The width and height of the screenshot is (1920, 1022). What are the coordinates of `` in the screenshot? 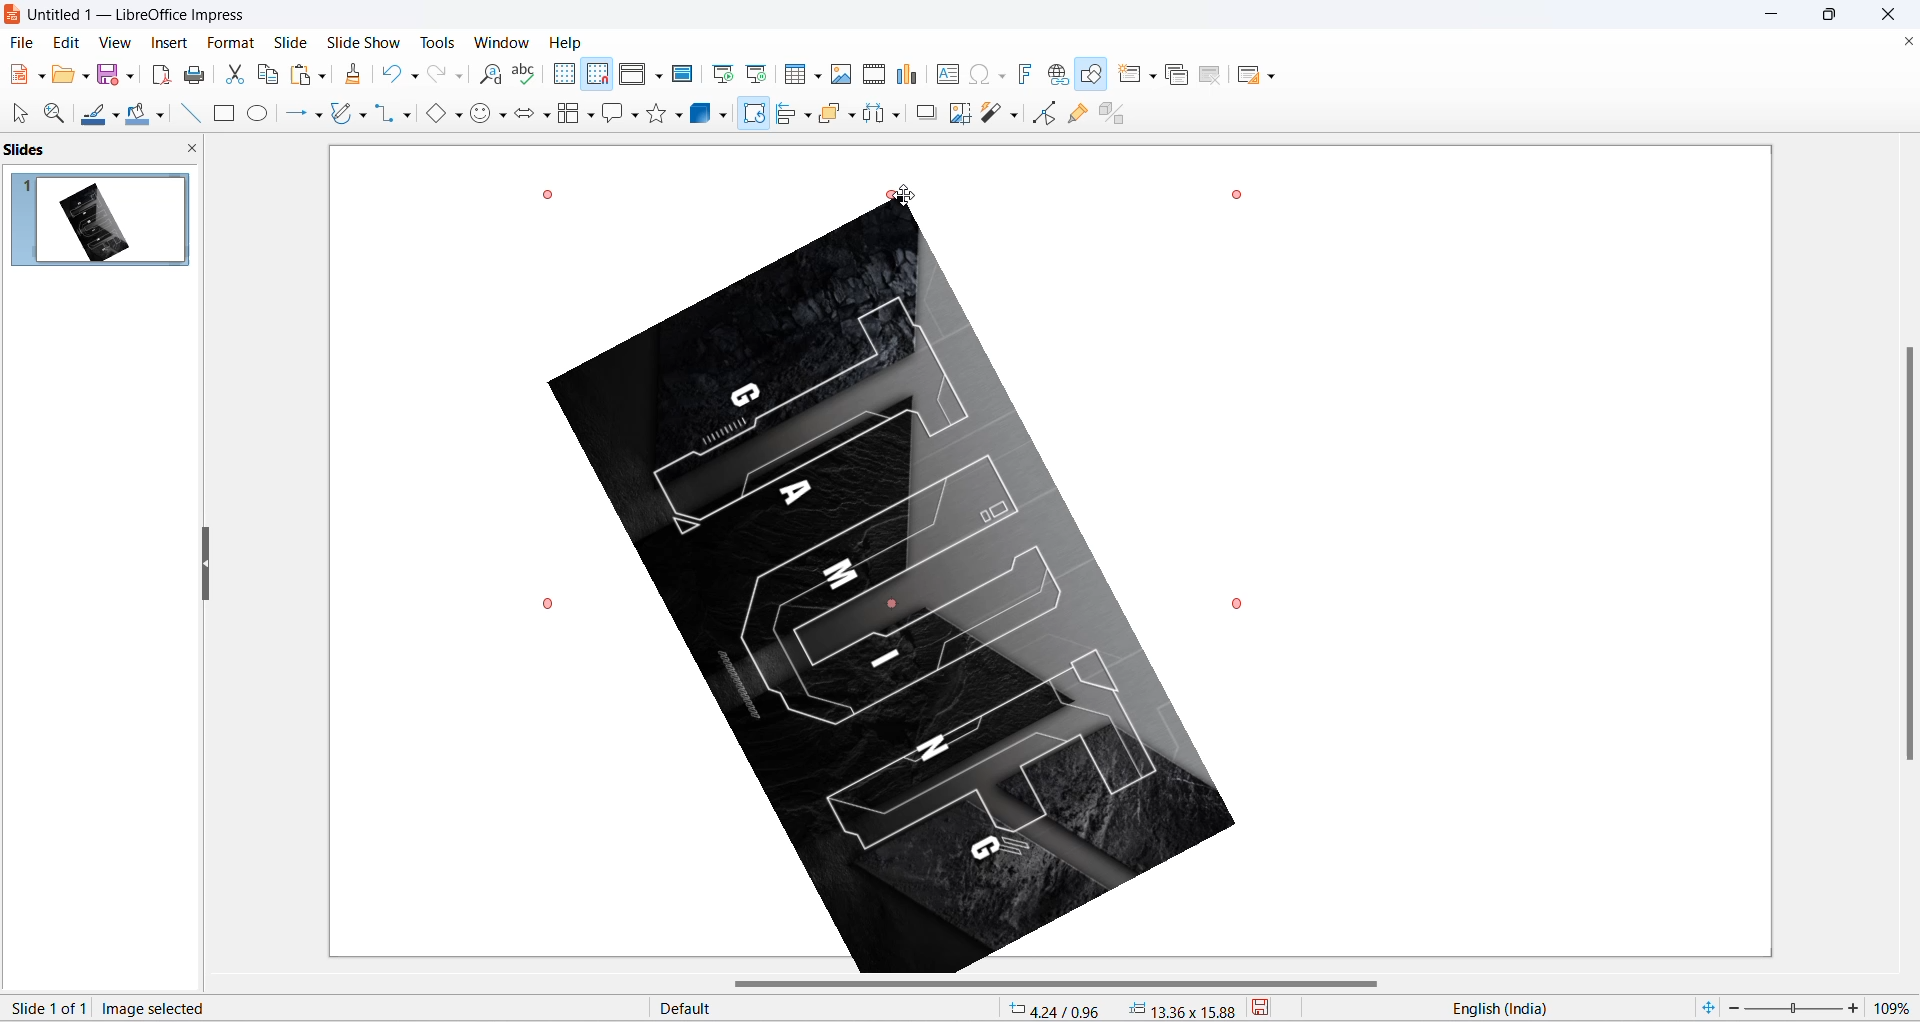 It's located at (25, 43).